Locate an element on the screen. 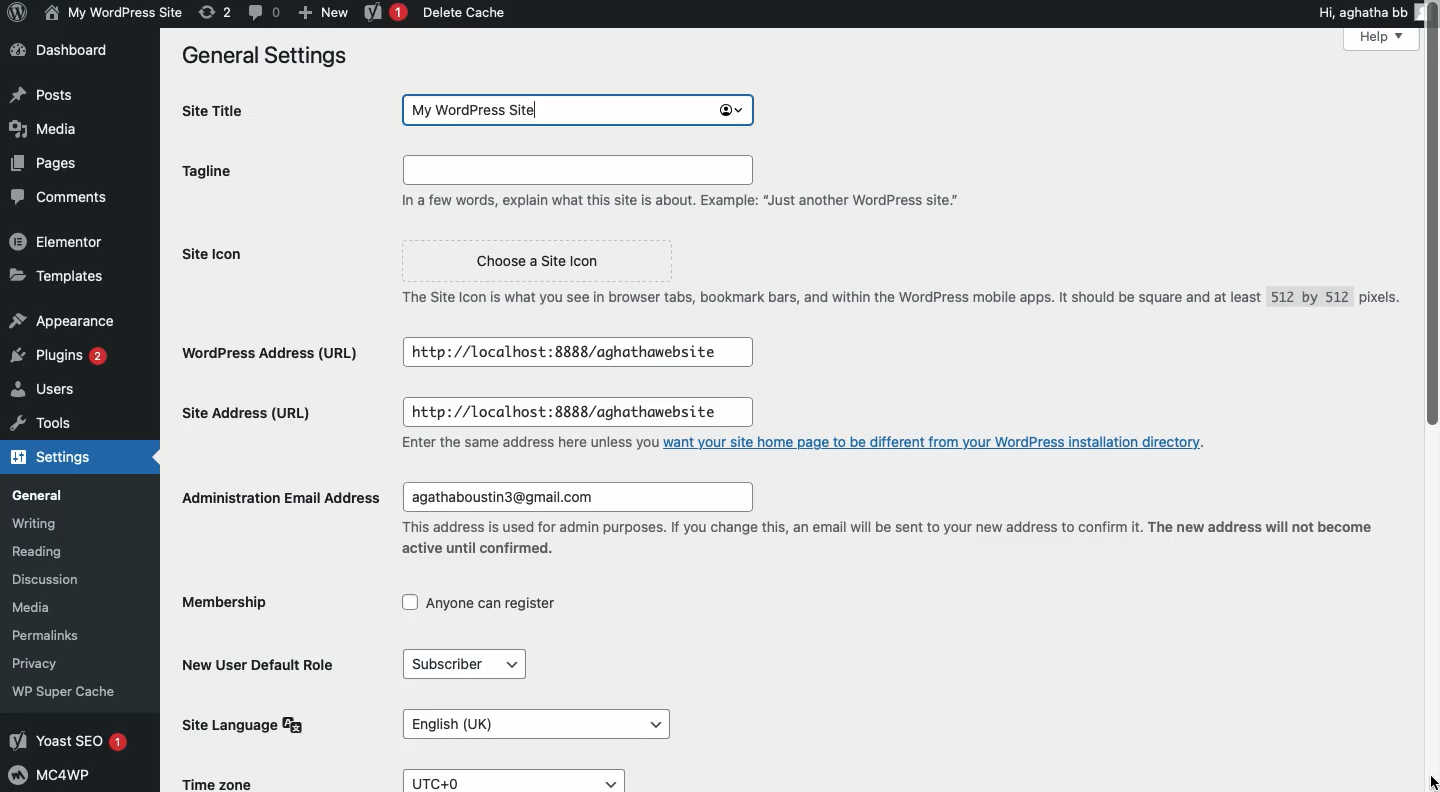  Input field is located at coordinates (581, 169).